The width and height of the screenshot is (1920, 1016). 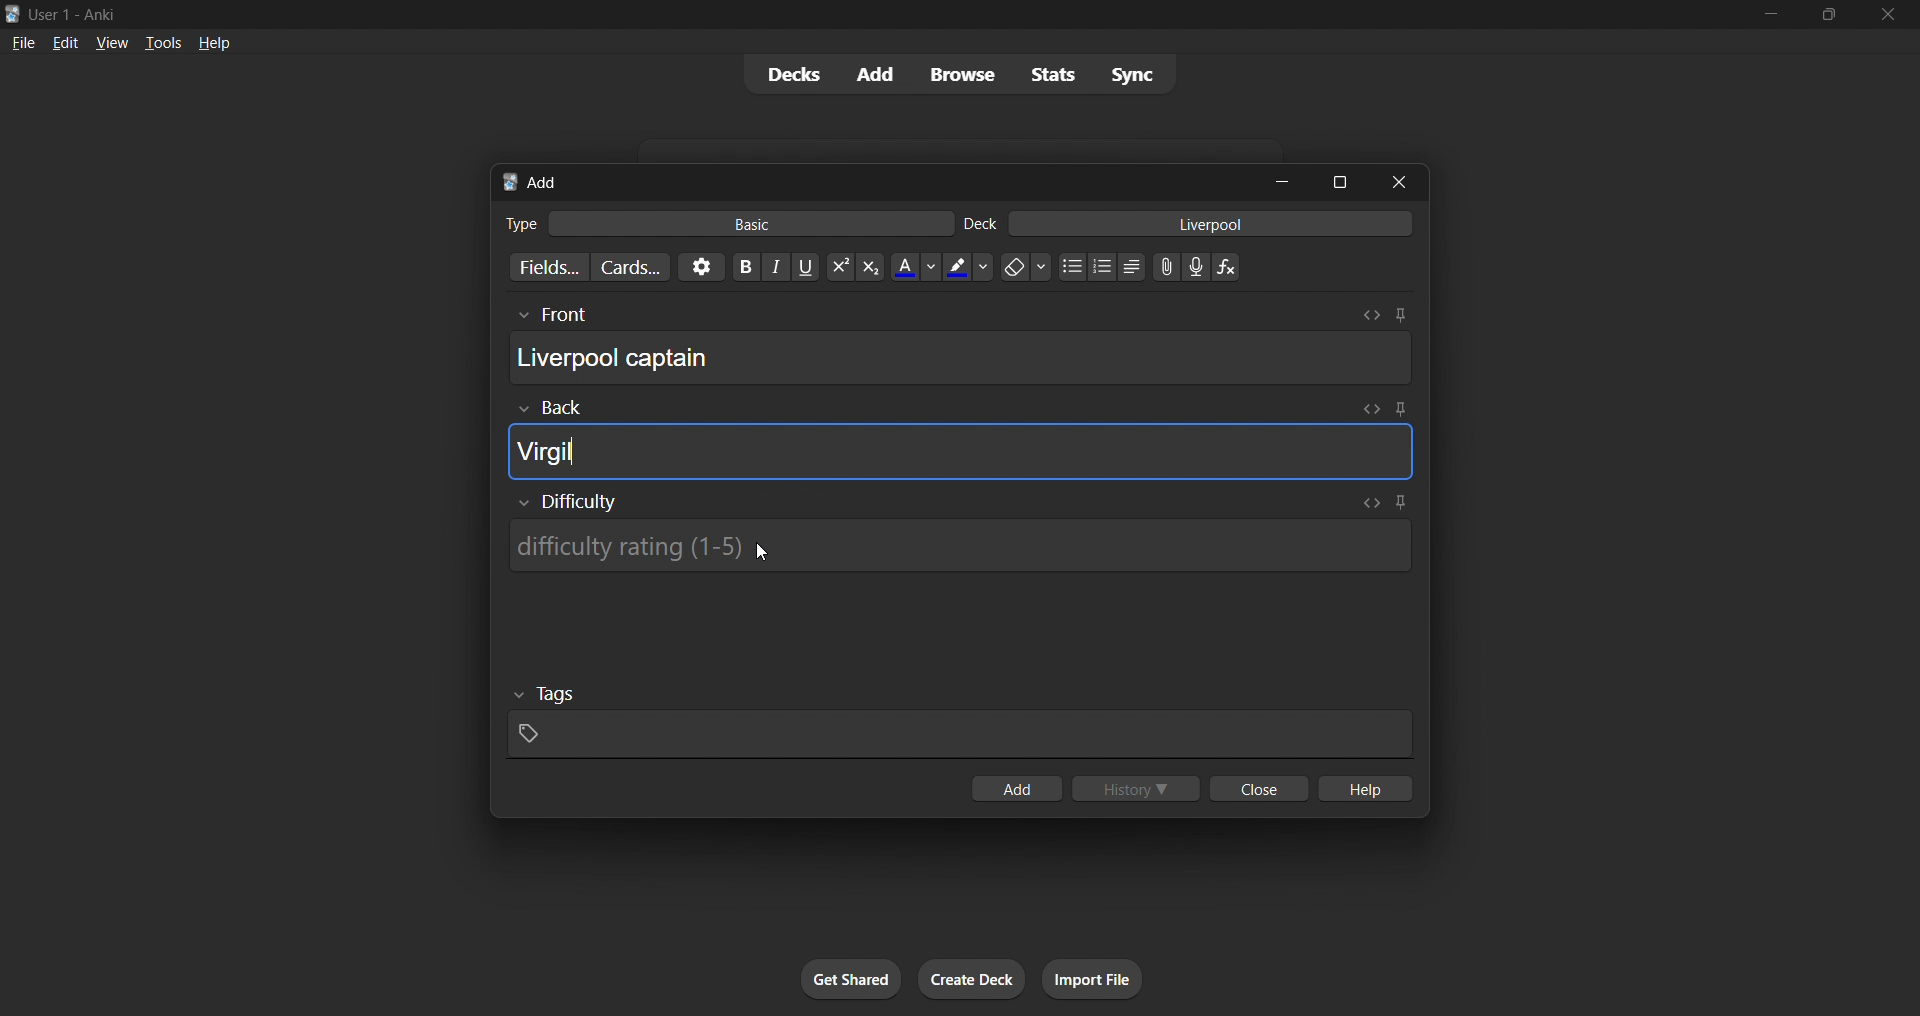 What do you see at coordinates (1132, 73) in the screenshot?
I see `sync` at bounding box center [1132, 73].